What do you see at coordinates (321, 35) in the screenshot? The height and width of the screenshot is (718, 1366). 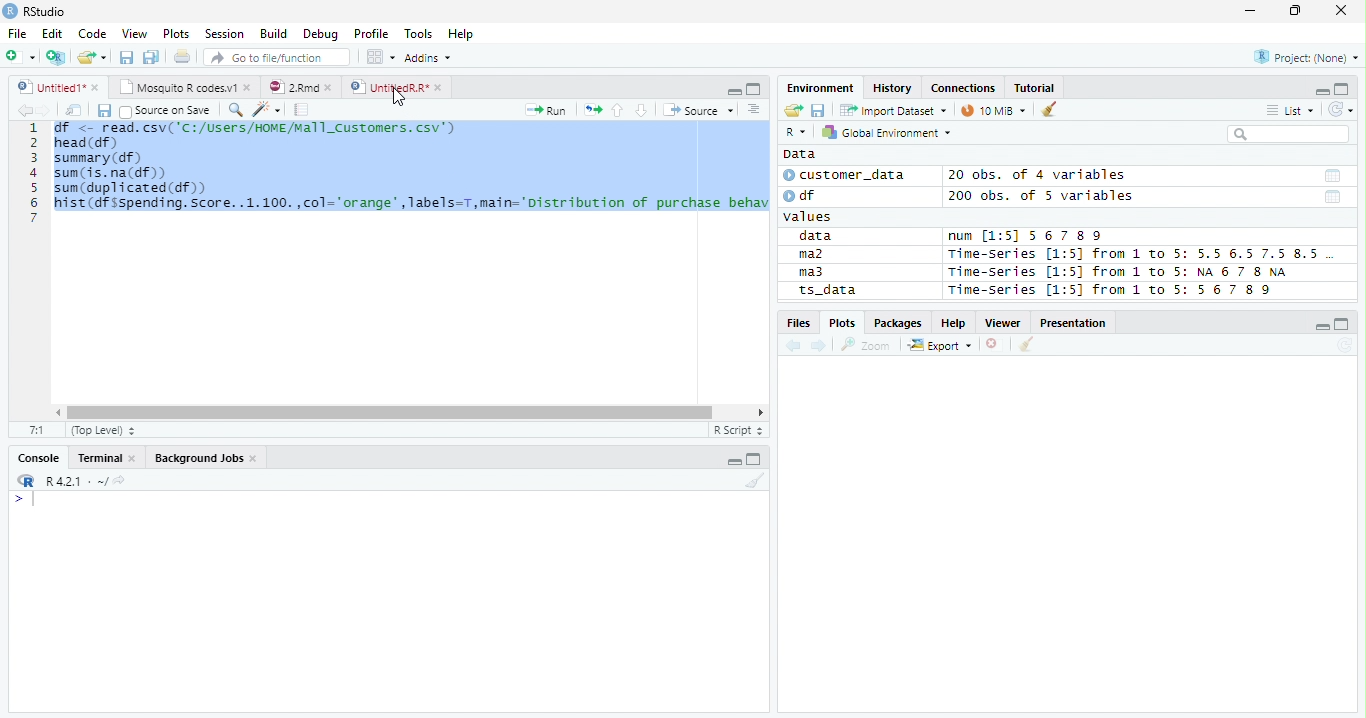 I see `Debug` at bounding box center [321, 35].